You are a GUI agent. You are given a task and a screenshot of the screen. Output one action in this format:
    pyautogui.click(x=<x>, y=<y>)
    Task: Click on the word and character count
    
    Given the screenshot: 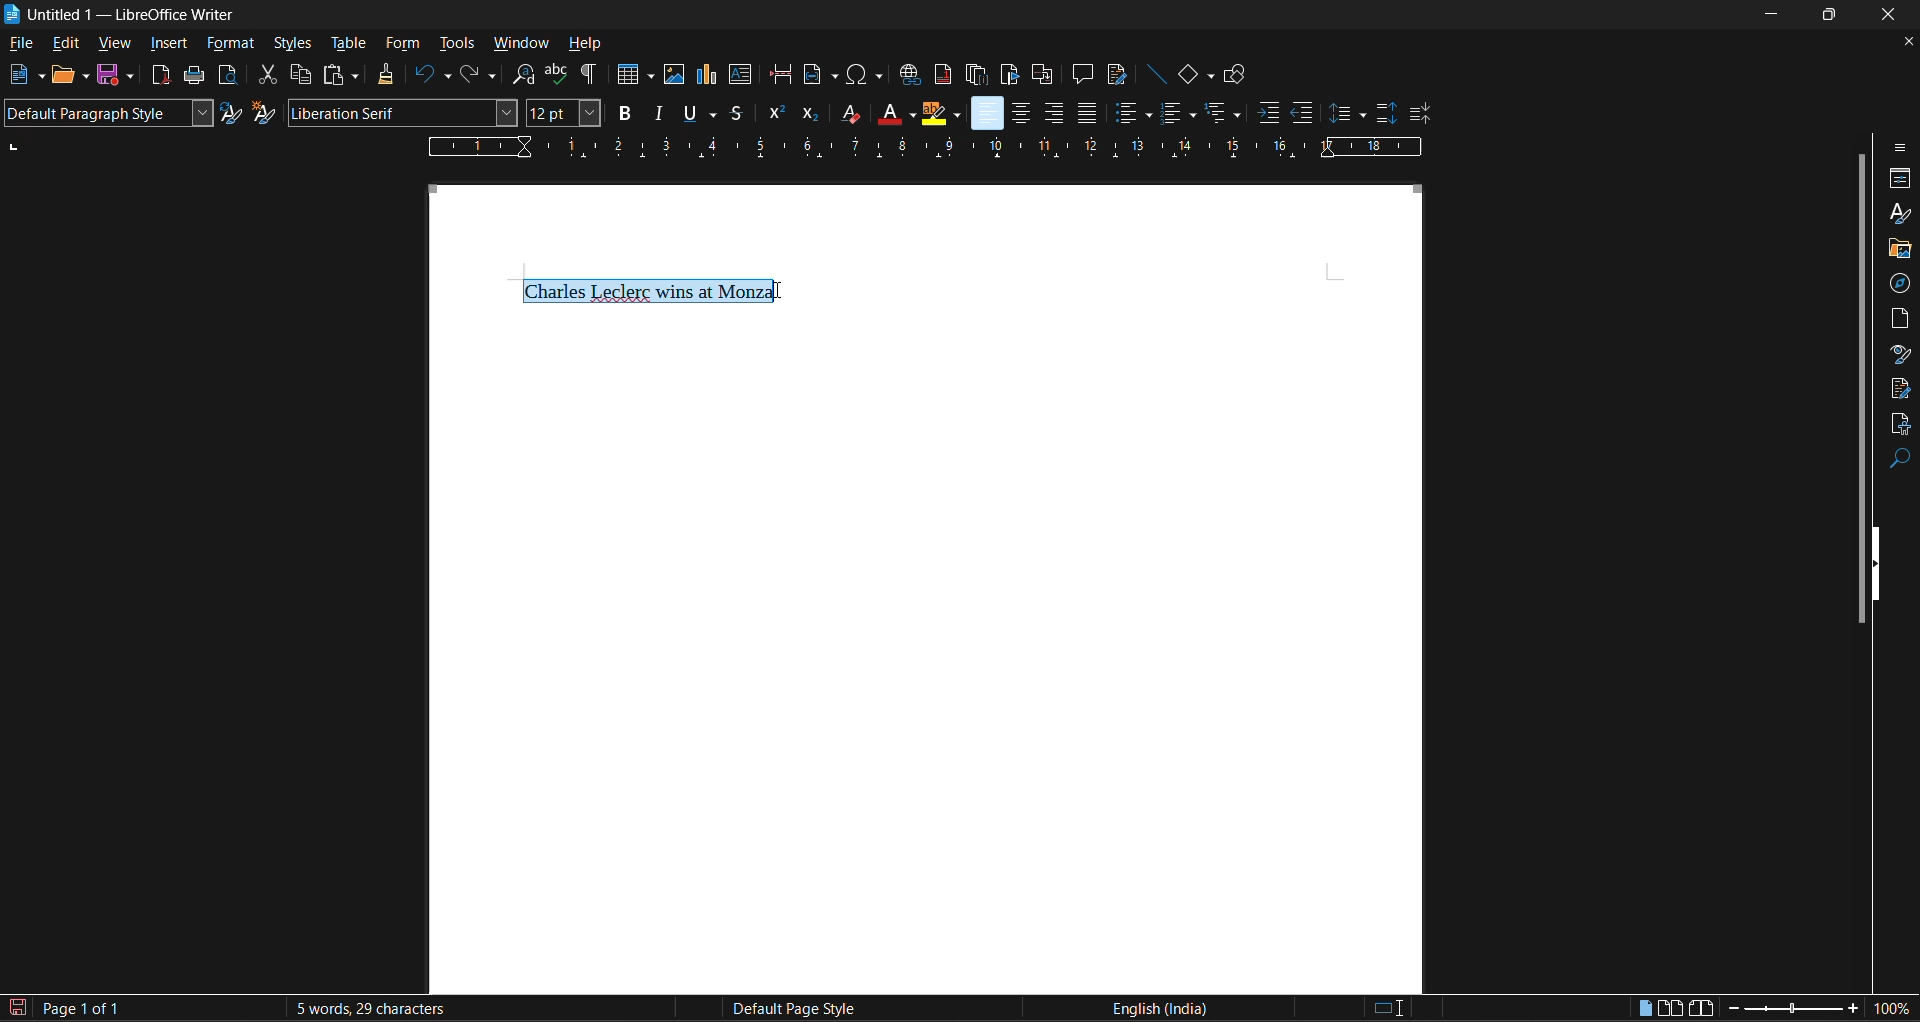 What is the action you would take?
    pyautogui.click(x=368, y=1008)
    